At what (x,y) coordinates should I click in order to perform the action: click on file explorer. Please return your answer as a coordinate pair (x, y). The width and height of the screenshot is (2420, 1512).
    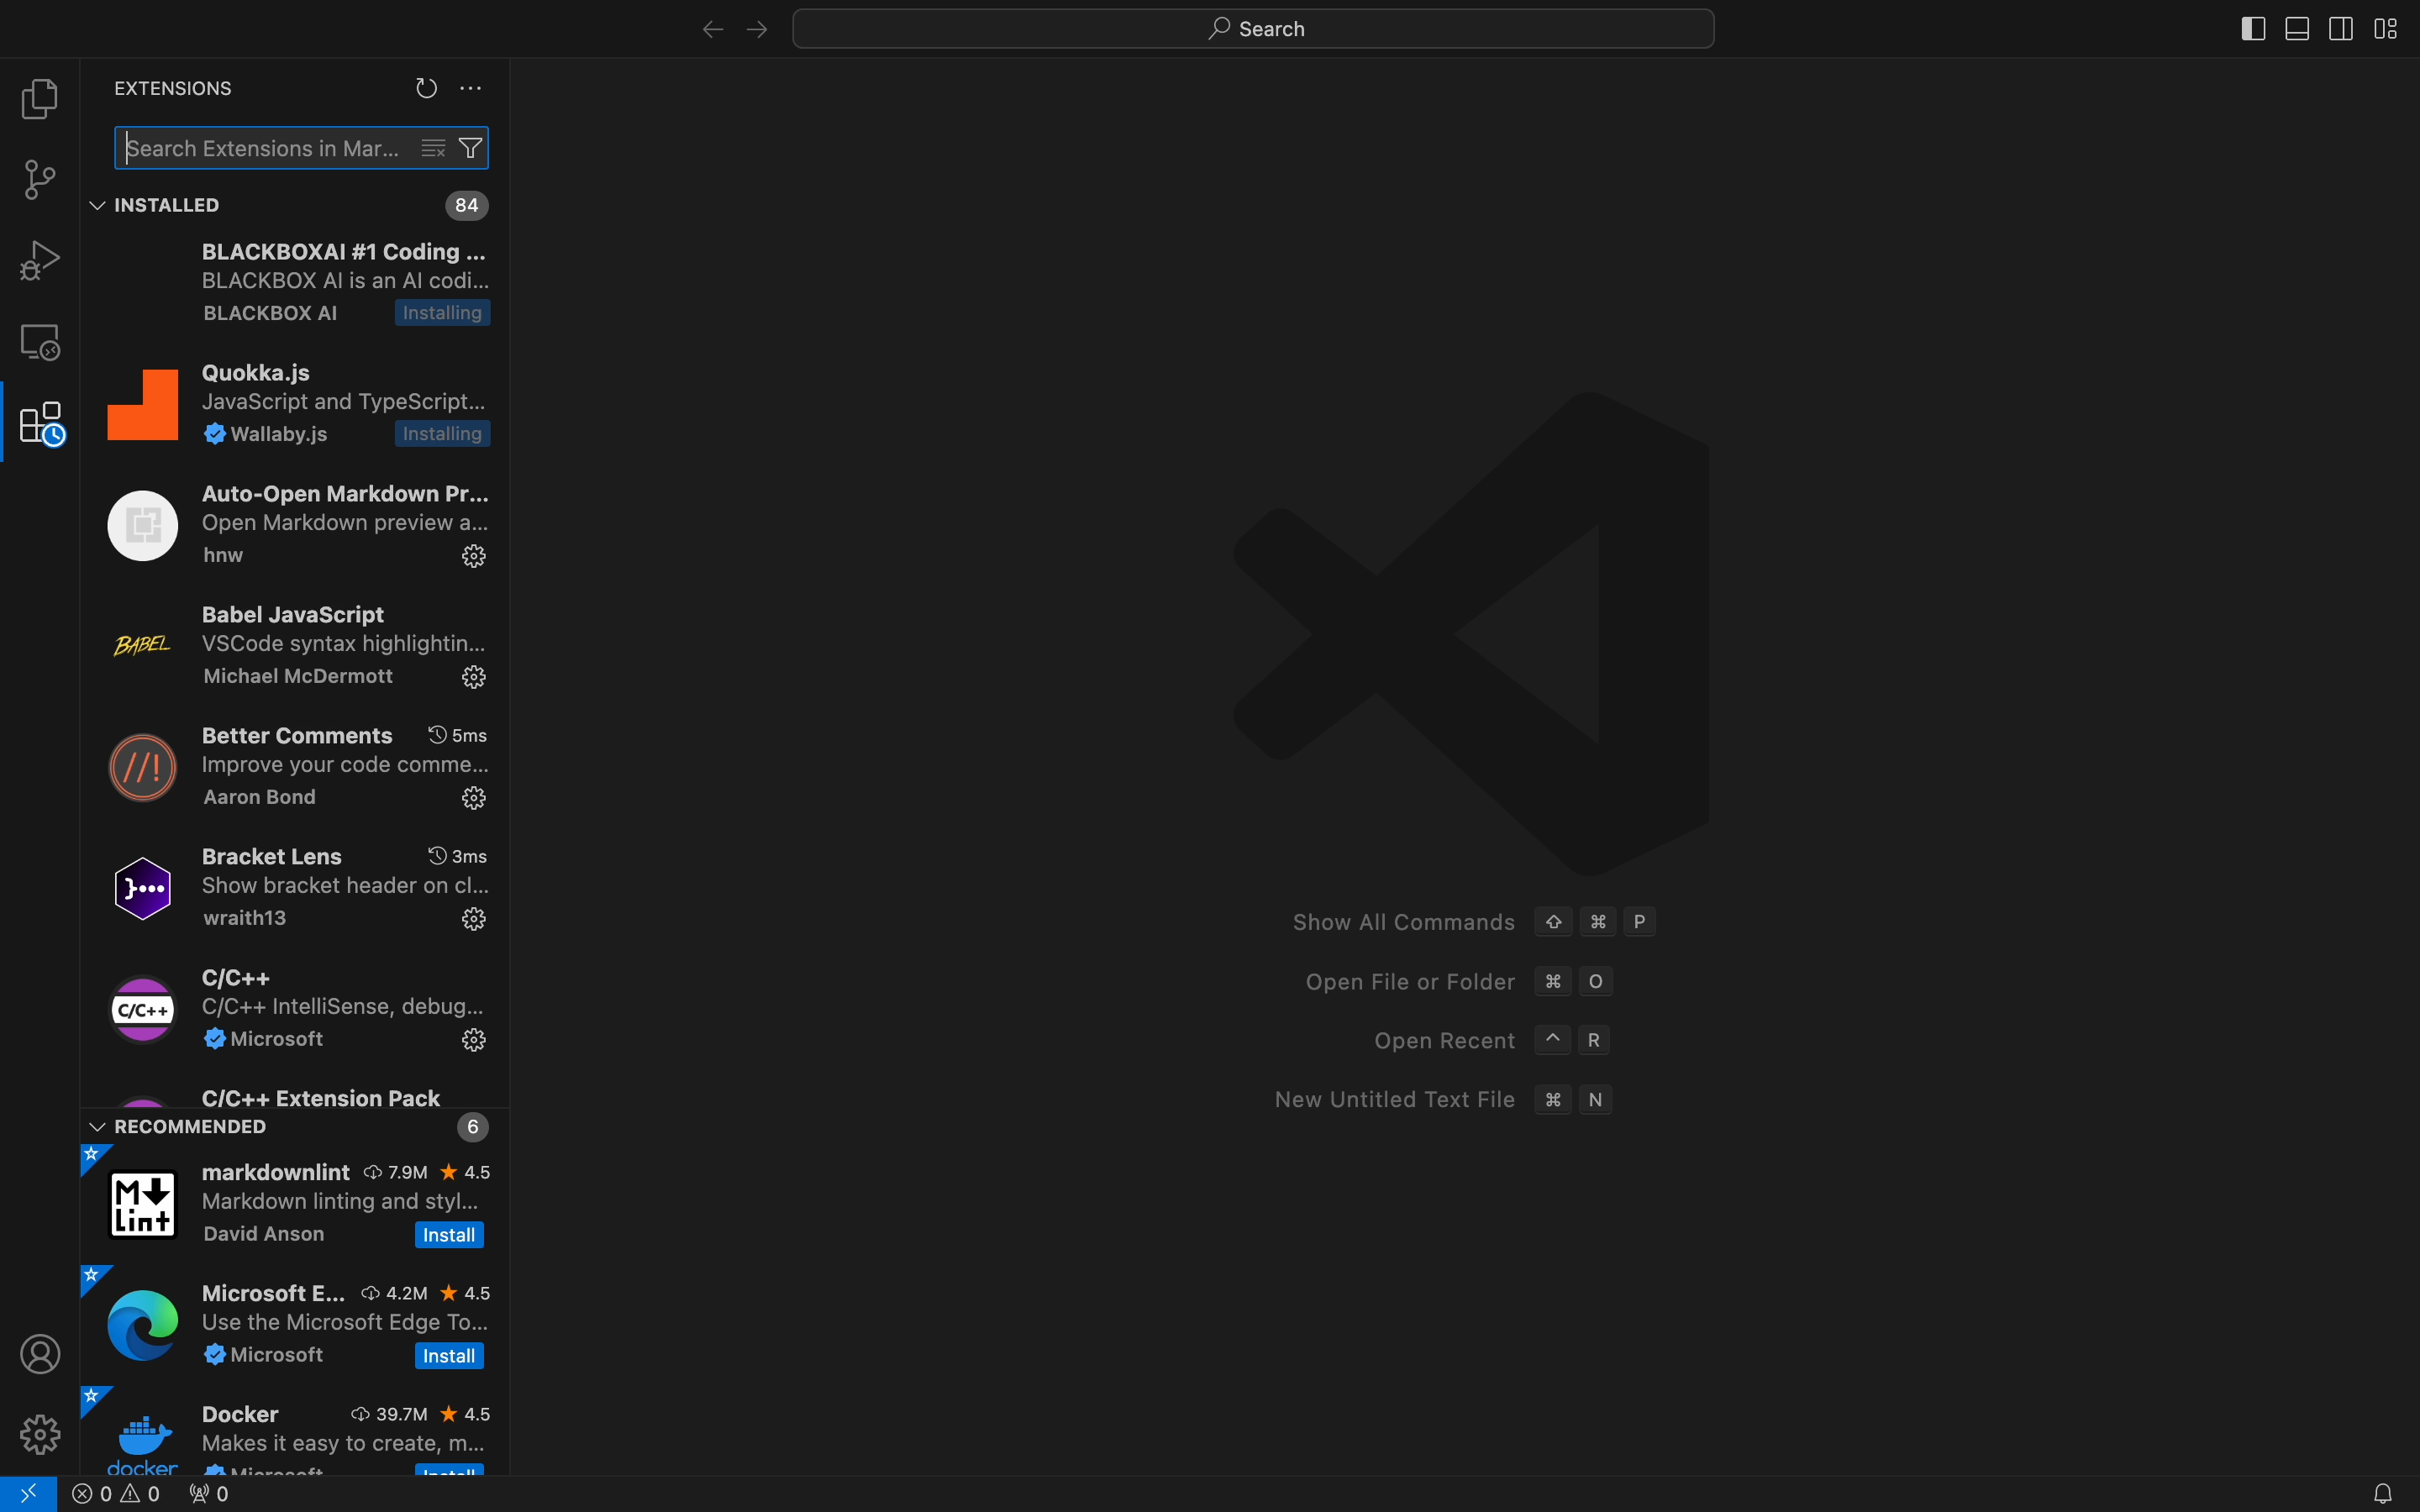
    Looking at the image, I should click on (43, 98).